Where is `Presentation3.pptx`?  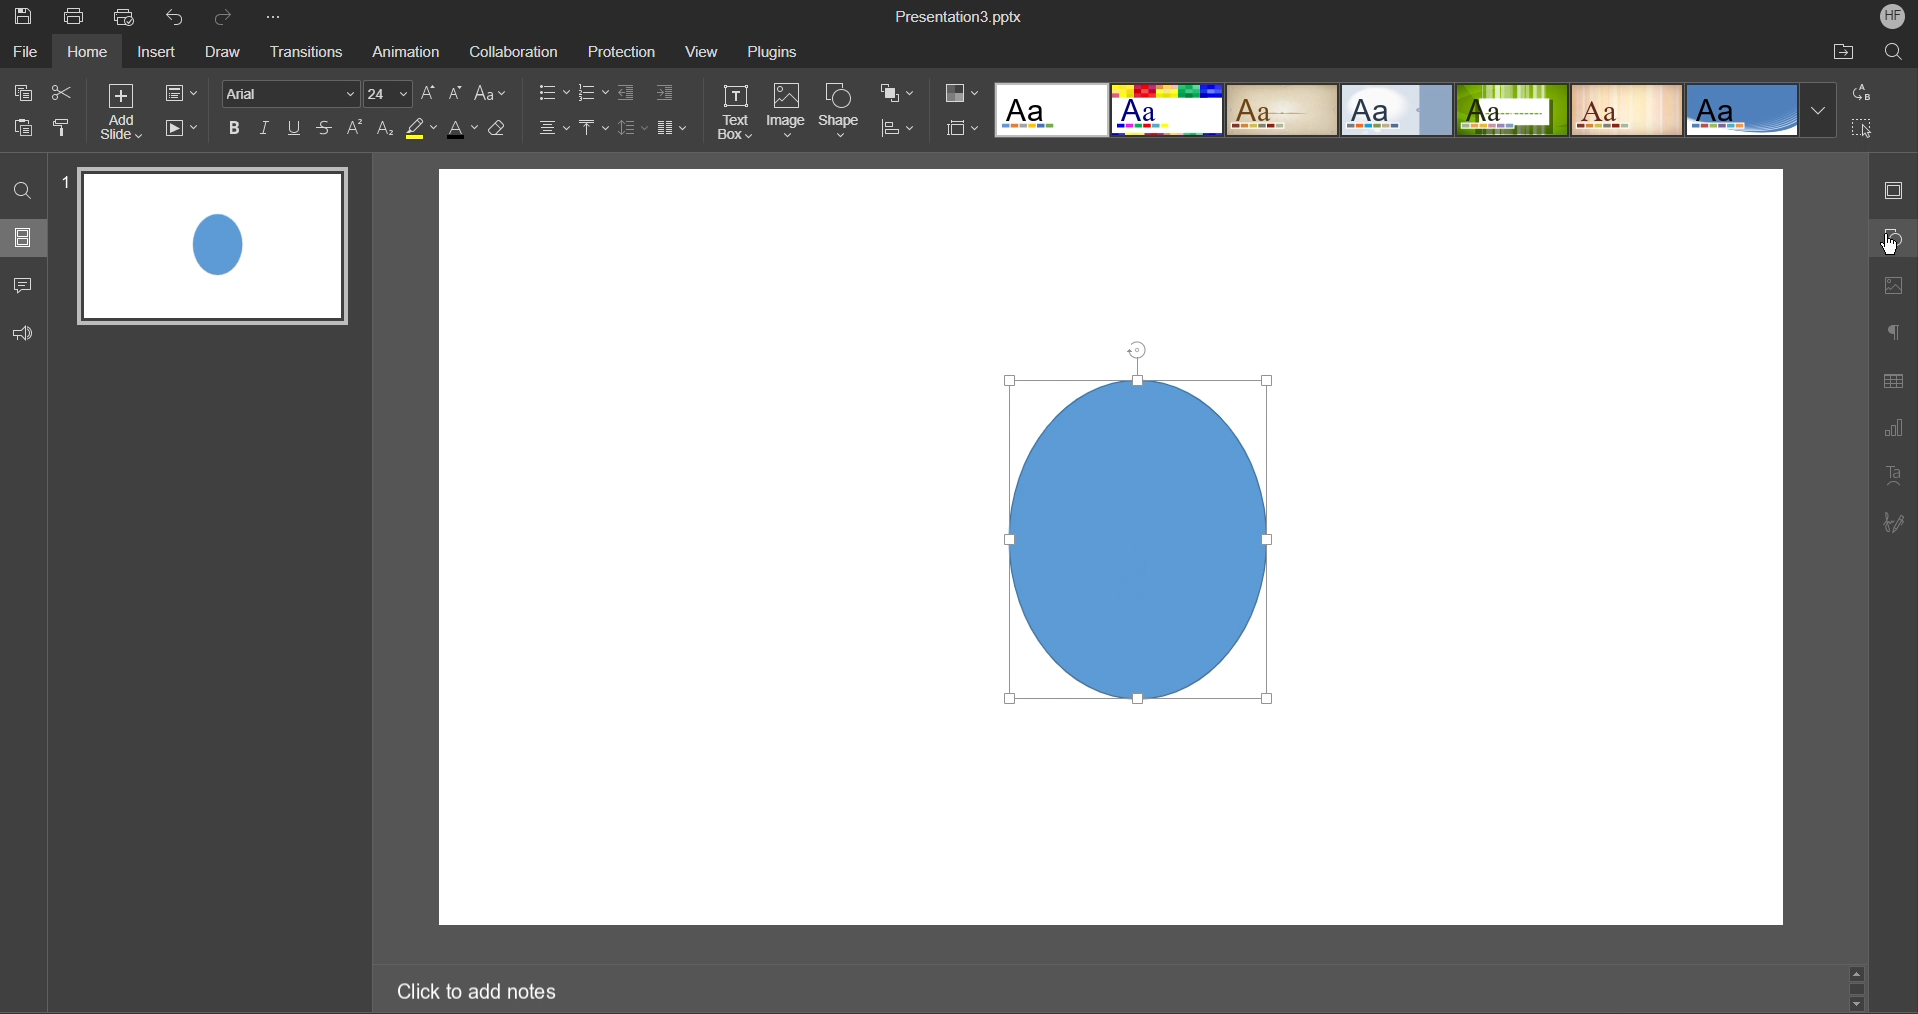 Presentation3.pptx is located at coordinates (957, 17).